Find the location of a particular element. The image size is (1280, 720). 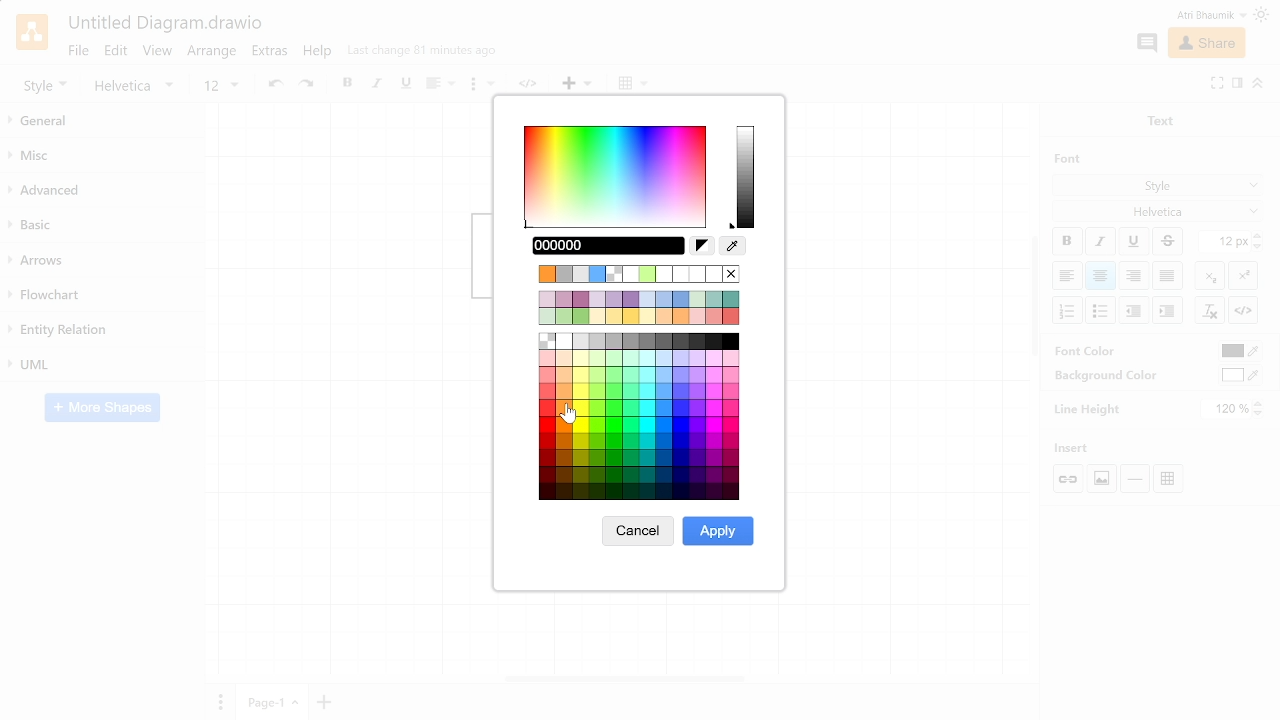

Superscript is located at coordinates (1243, 274).